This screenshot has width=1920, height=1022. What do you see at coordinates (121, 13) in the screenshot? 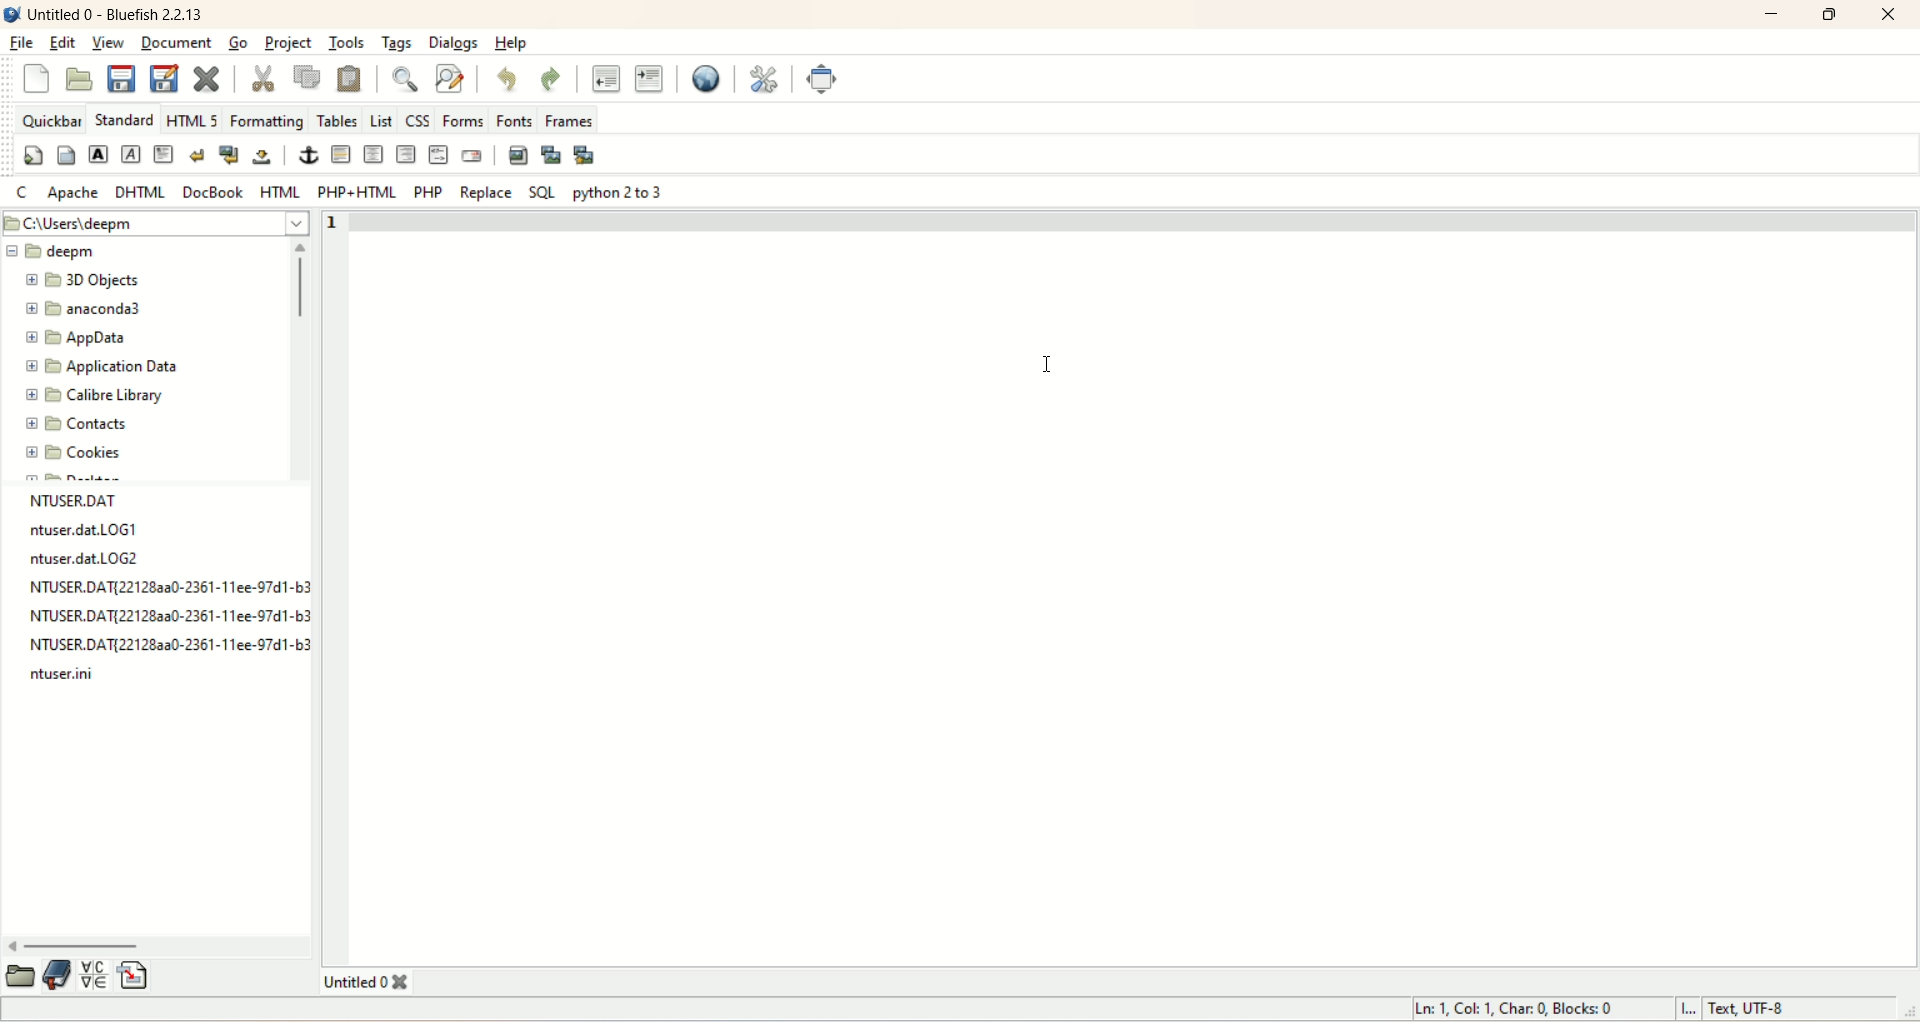
I see `title` at bounding box center [121, 13].